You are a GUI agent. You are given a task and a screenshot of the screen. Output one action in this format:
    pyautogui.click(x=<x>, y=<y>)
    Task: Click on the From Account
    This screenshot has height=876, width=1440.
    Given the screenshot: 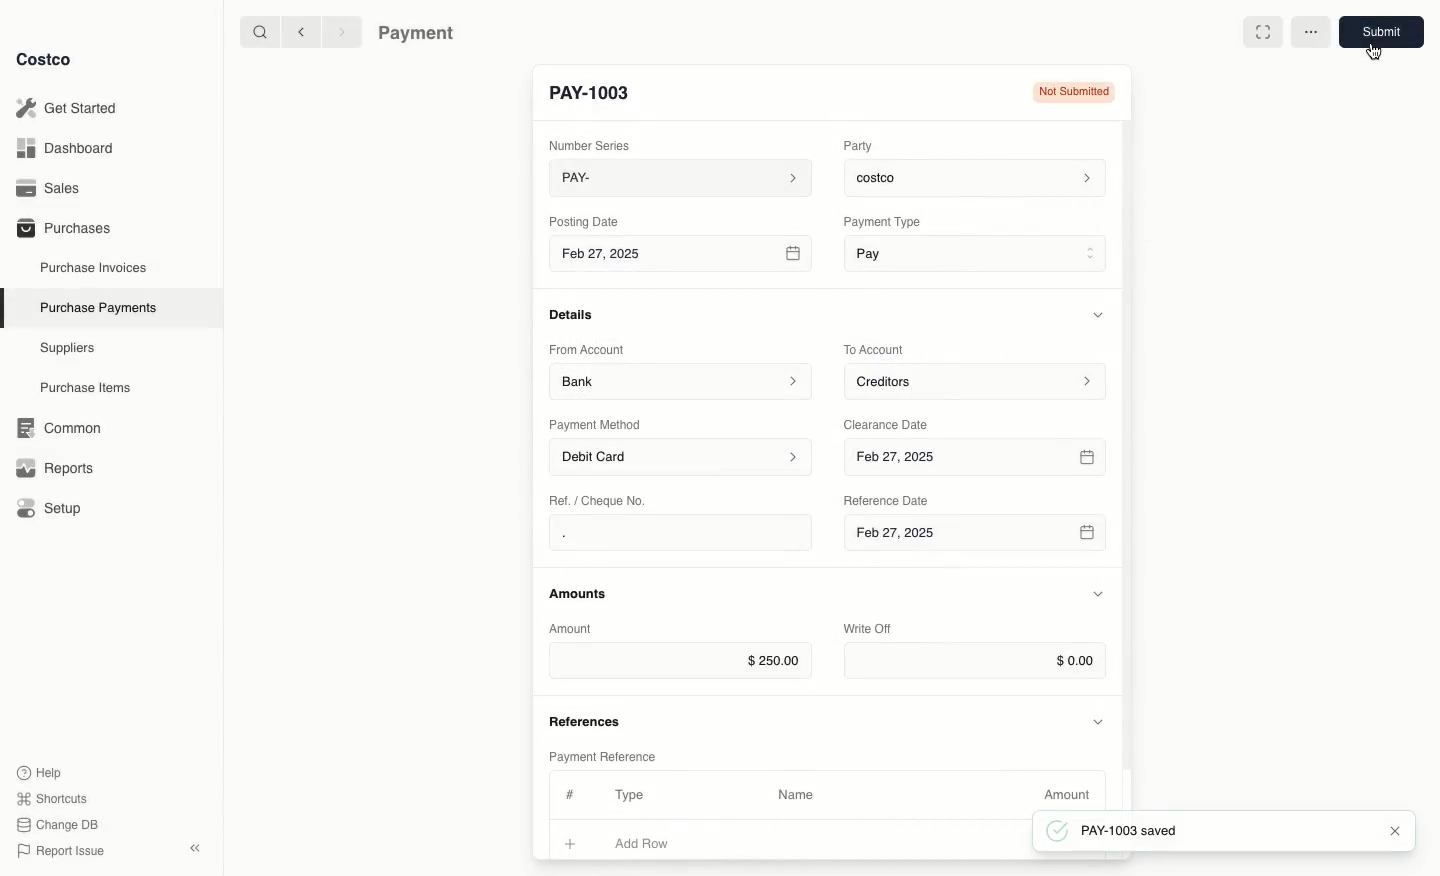 What is the action you would take?
    pyautogui.click(x=587, y=349)
    